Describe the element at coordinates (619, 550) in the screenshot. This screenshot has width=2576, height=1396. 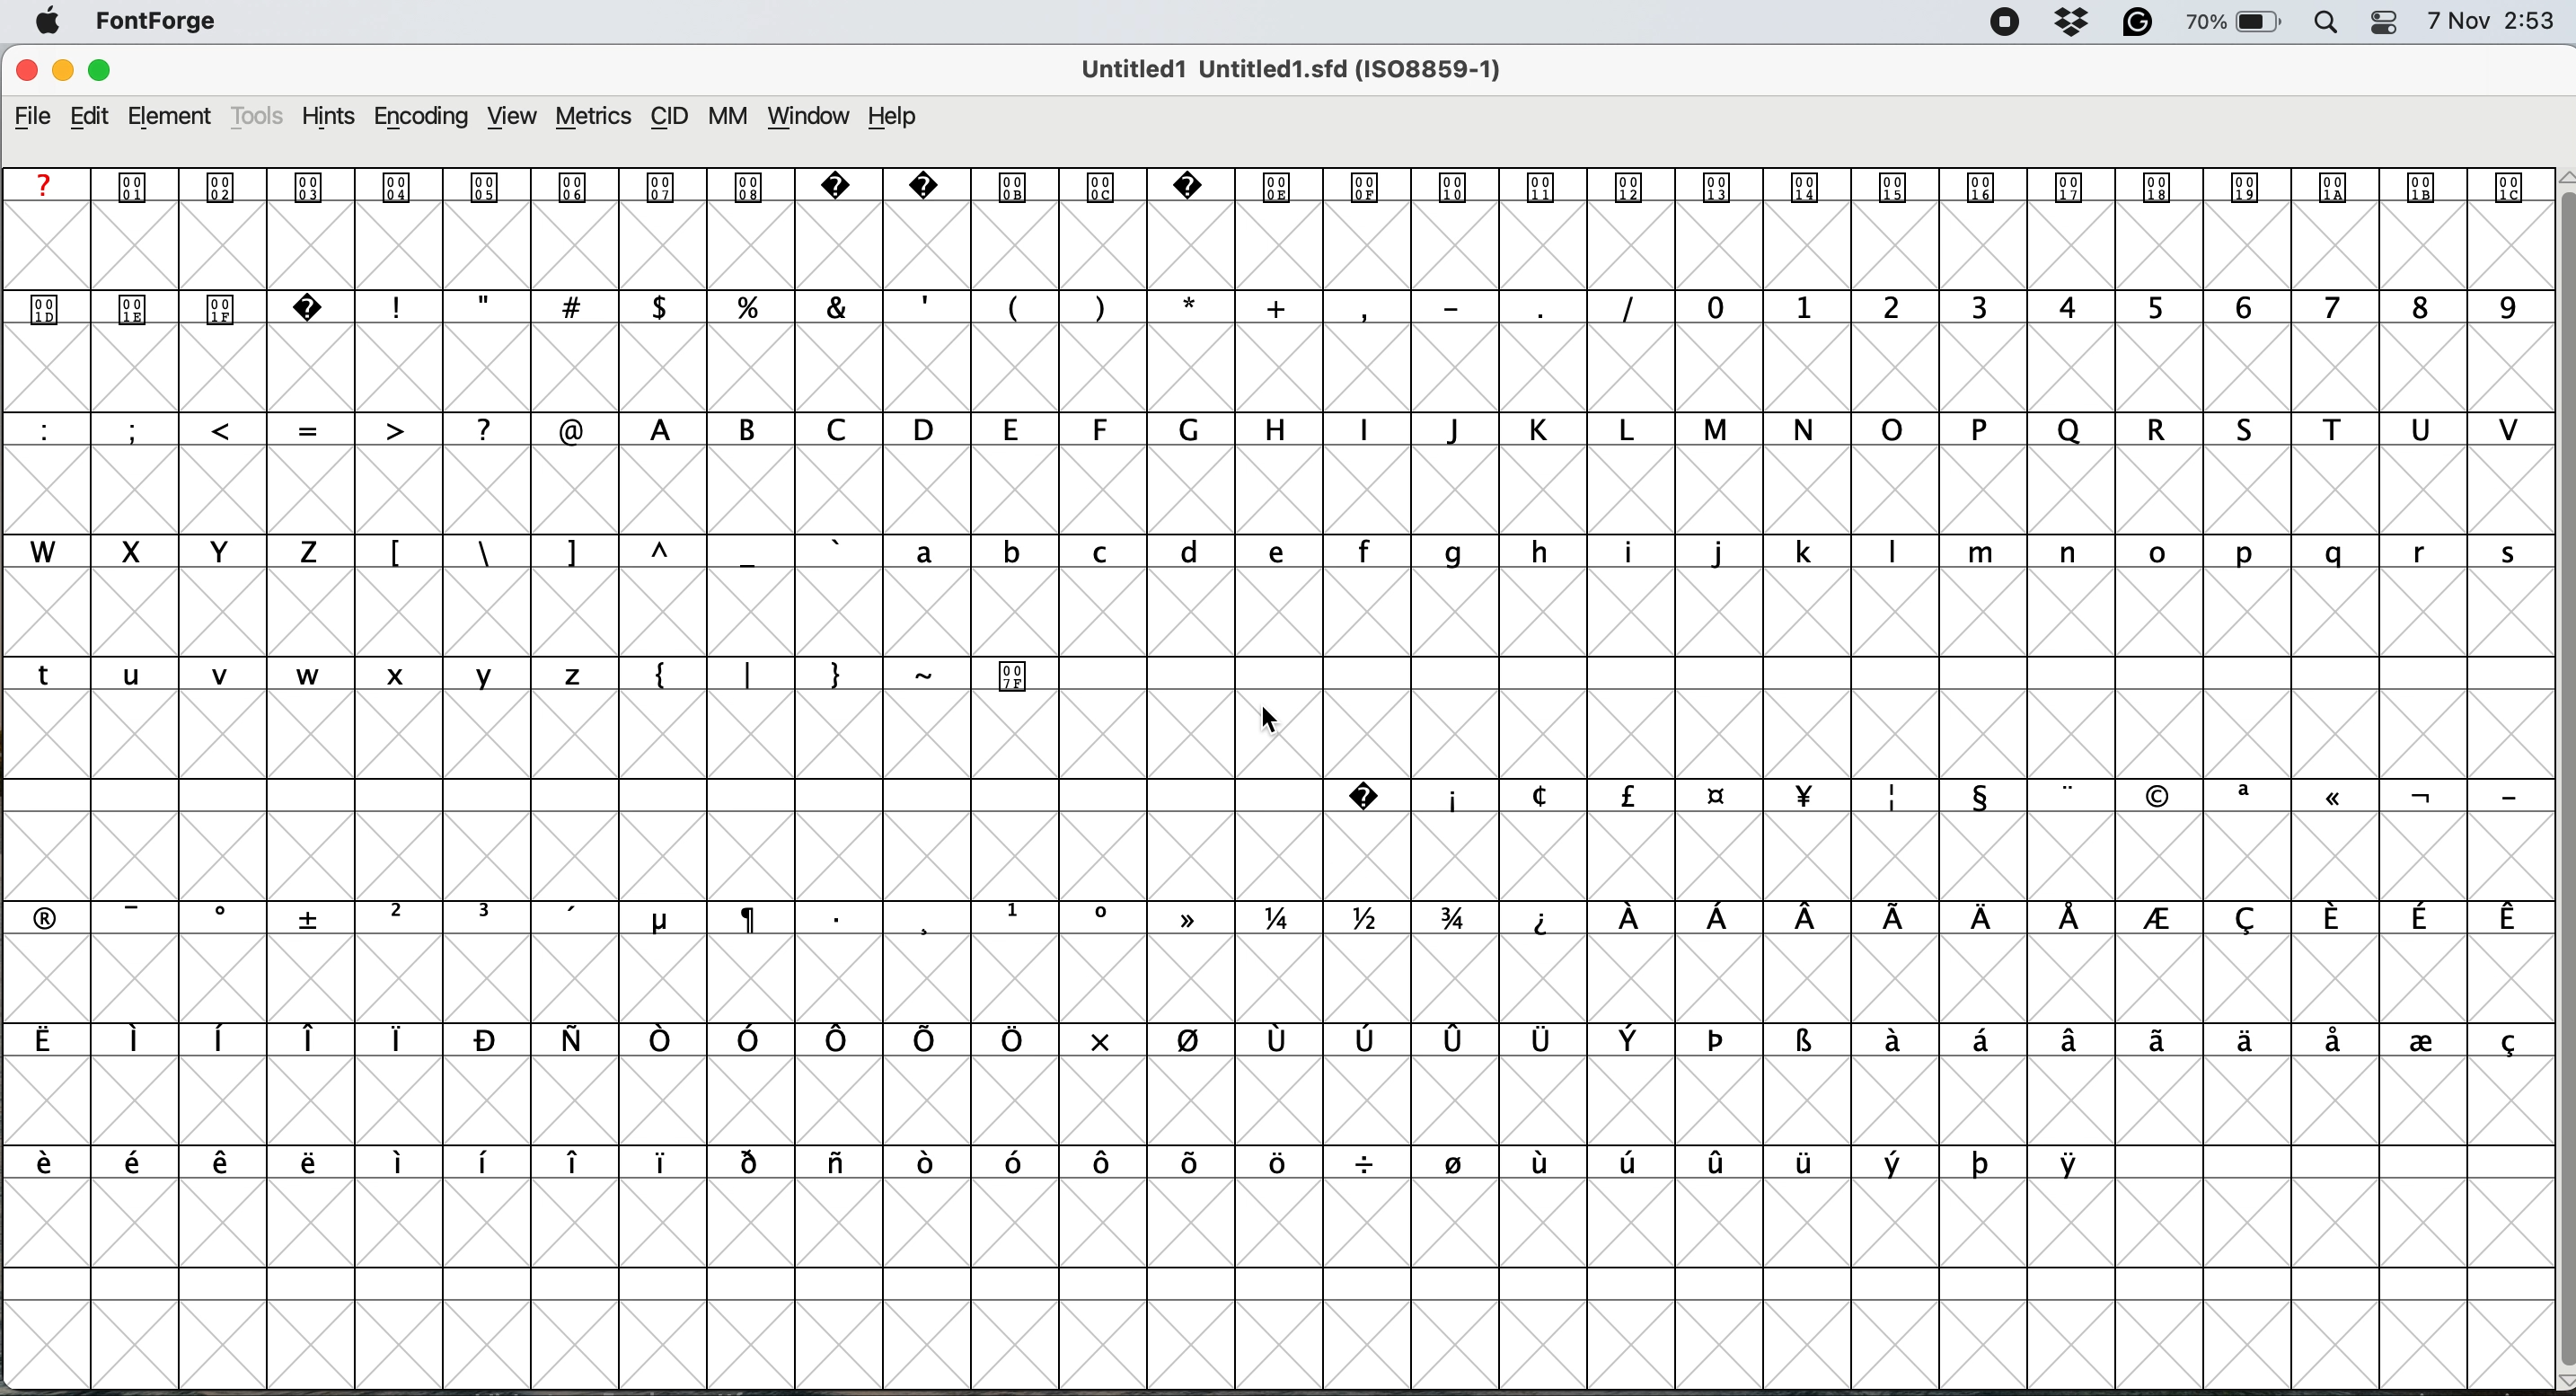
I see `special characters` at that location.